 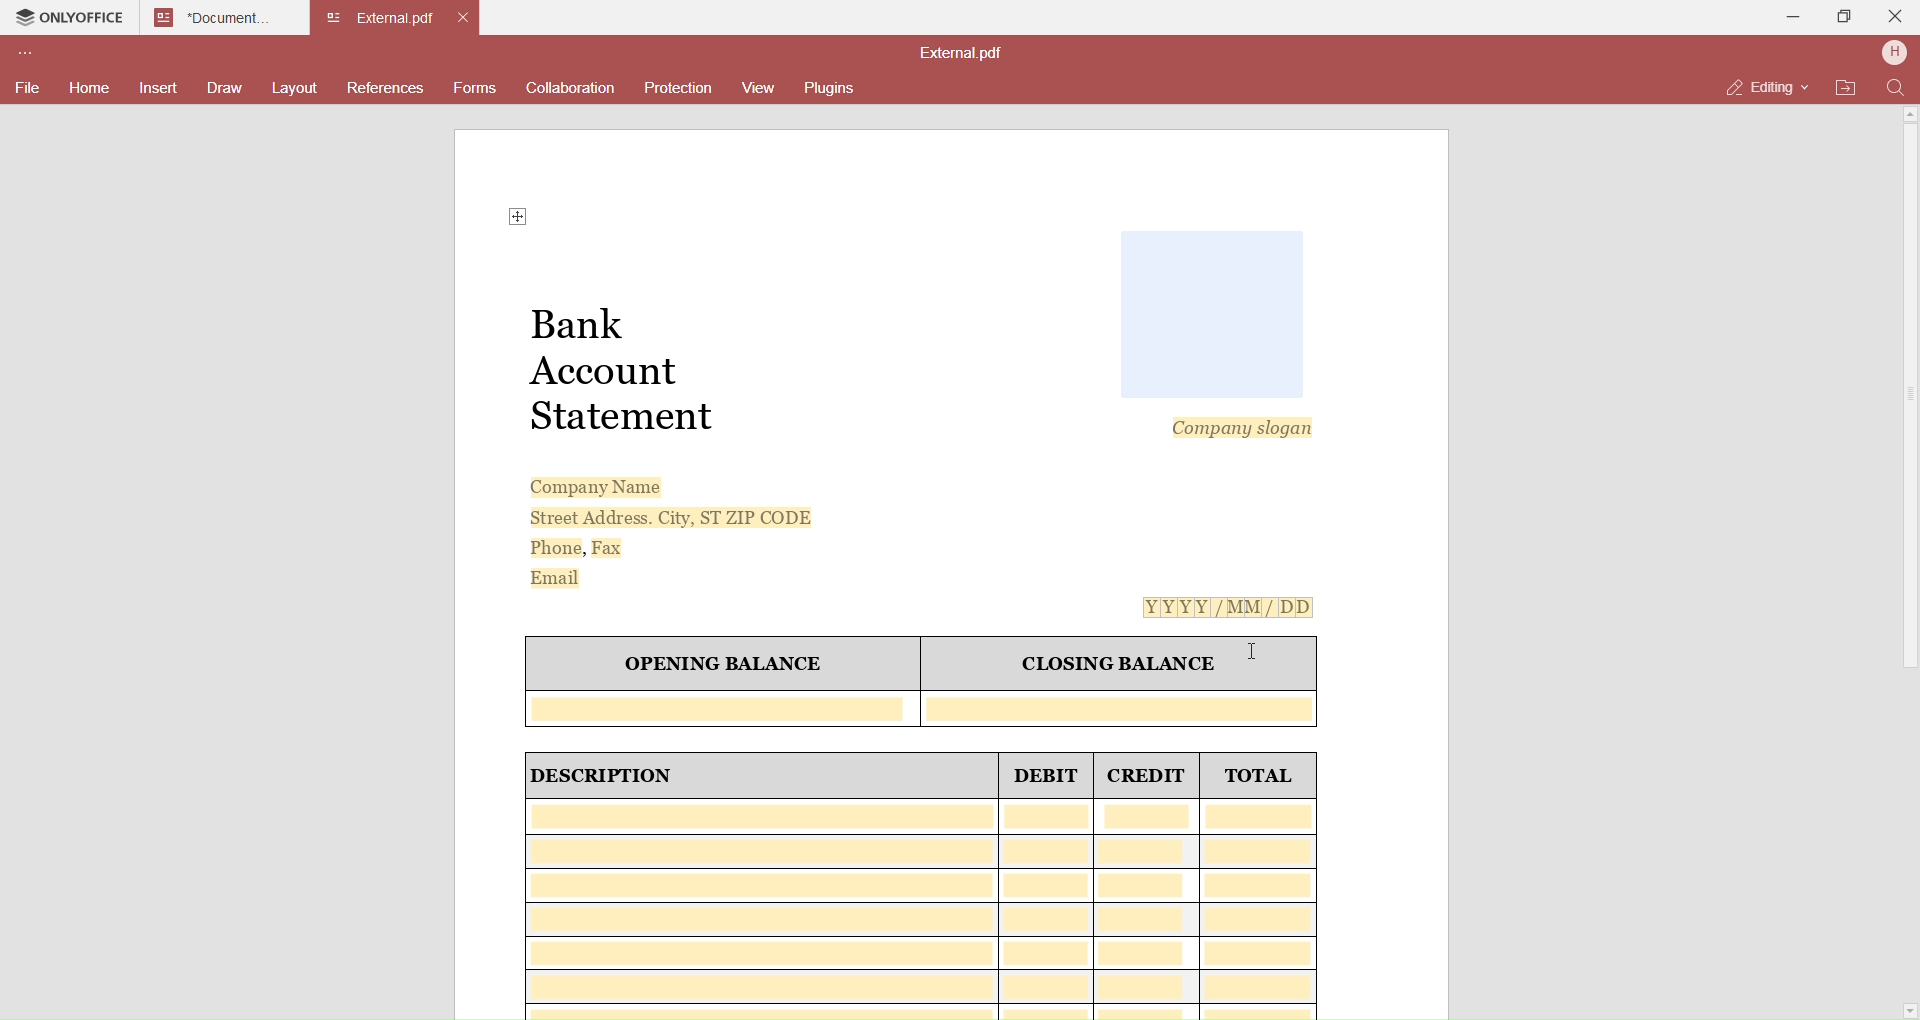 What do you see at coordinates (385, 90) in the screenshot?
I see `Referenecs` at bounding box center [385, 90].